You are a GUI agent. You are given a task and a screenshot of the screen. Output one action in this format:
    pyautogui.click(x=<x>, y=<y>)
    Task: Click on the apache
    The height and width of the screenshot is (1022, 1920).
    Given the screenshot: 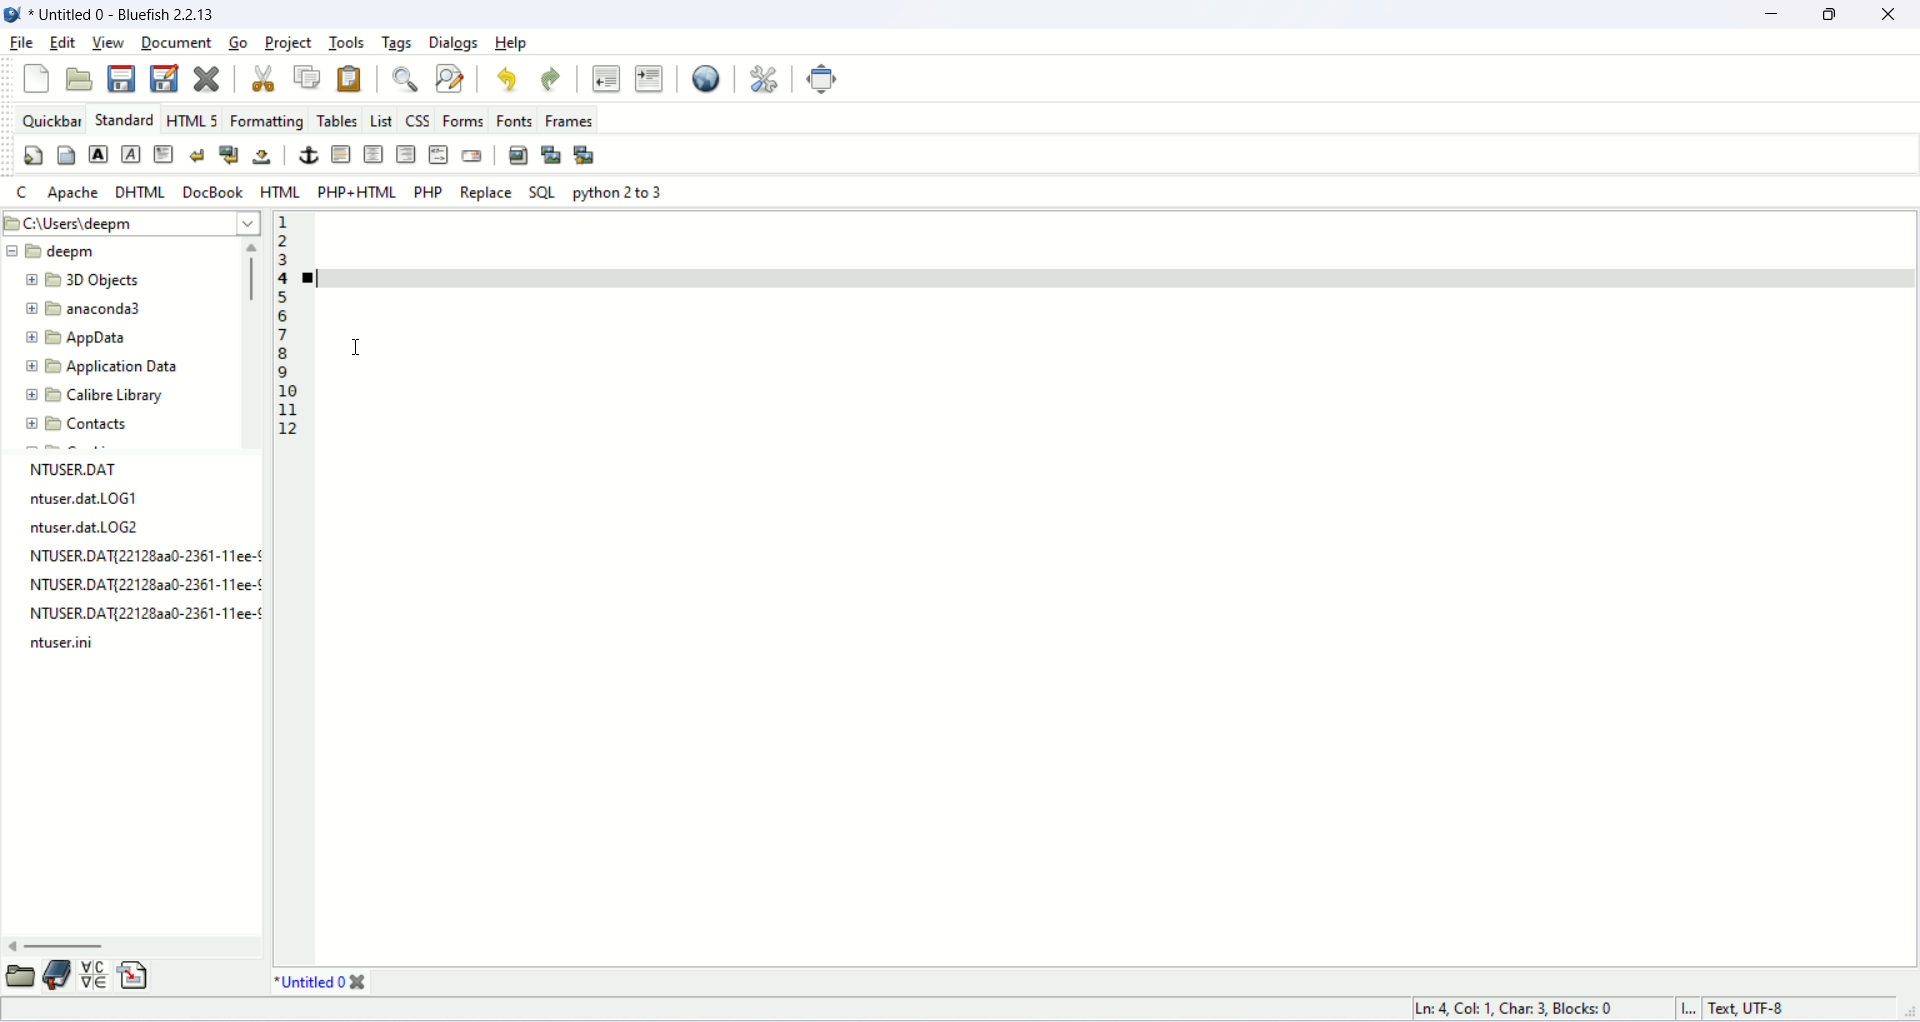 What is the action you would take?
    pyautogui.click(x=74, y=193)
    